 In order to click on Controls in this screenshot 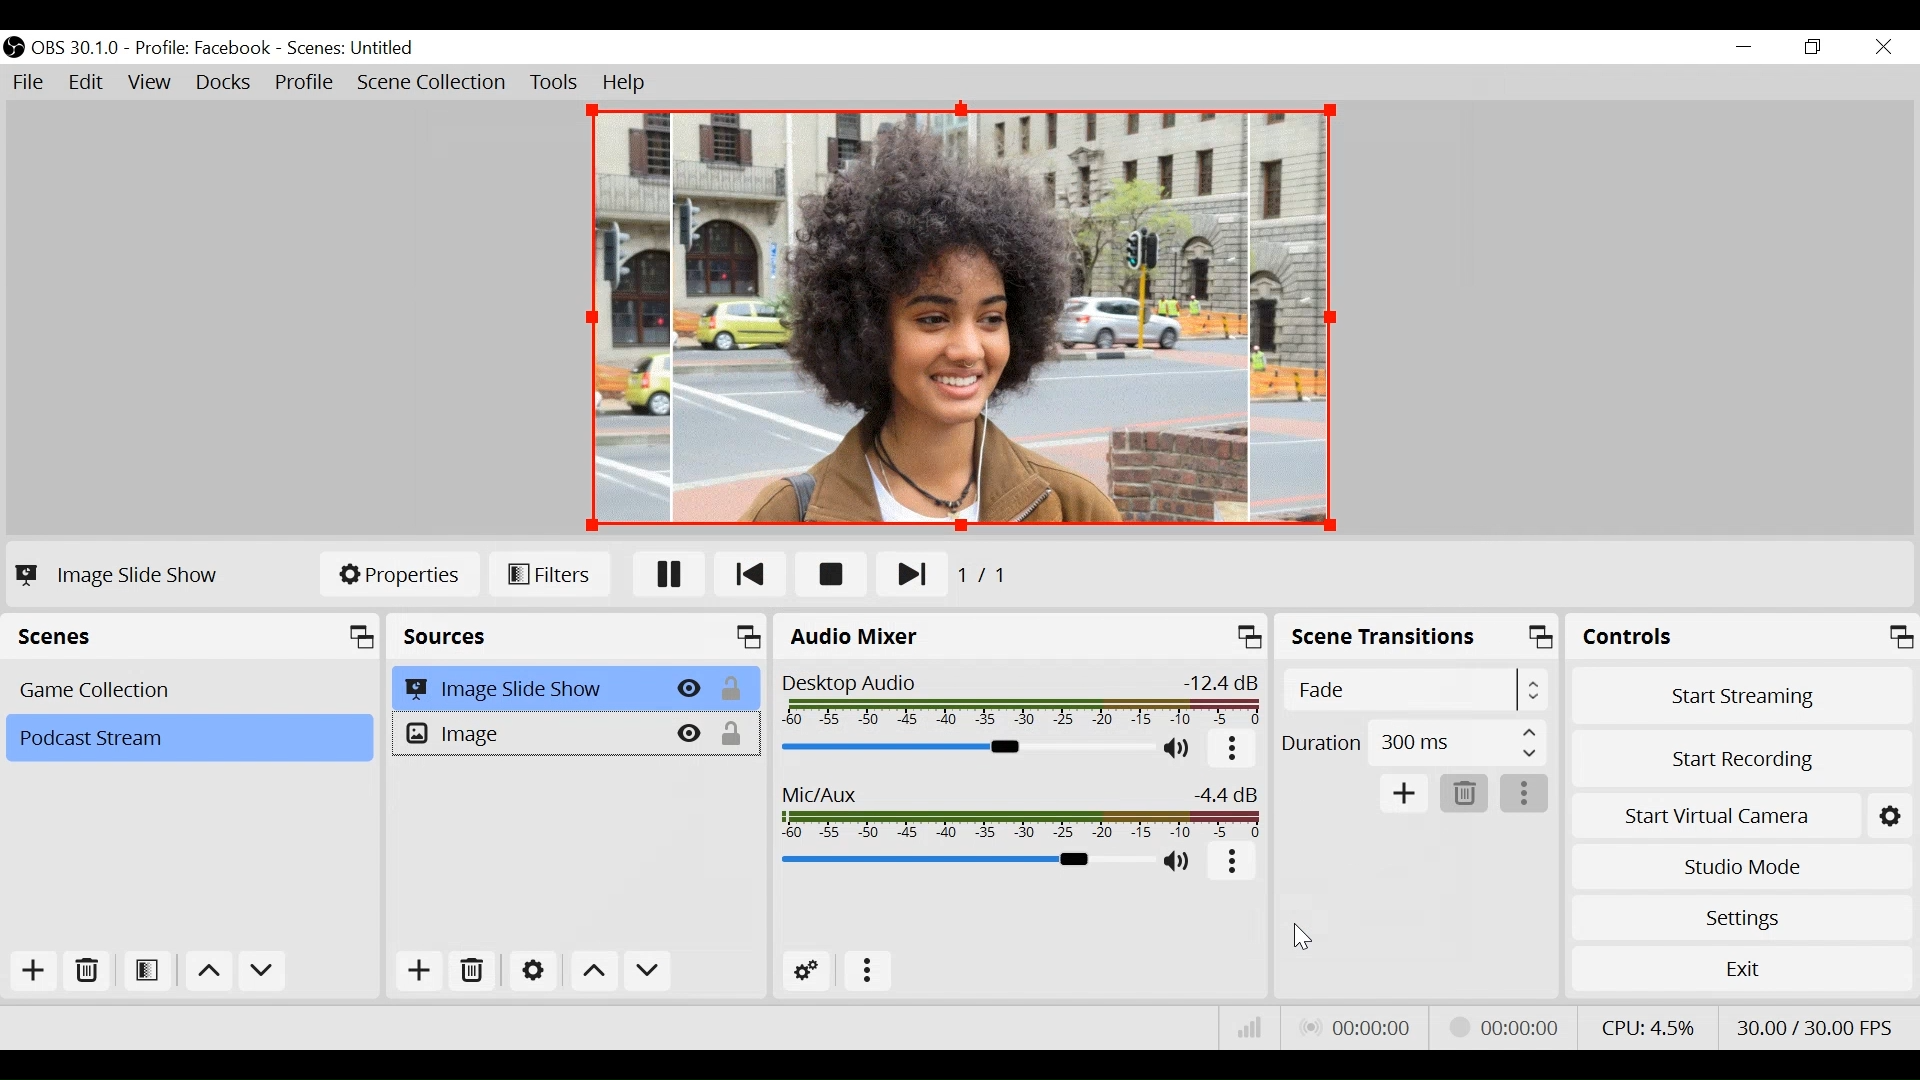, I will do `click(1742, 640)`.